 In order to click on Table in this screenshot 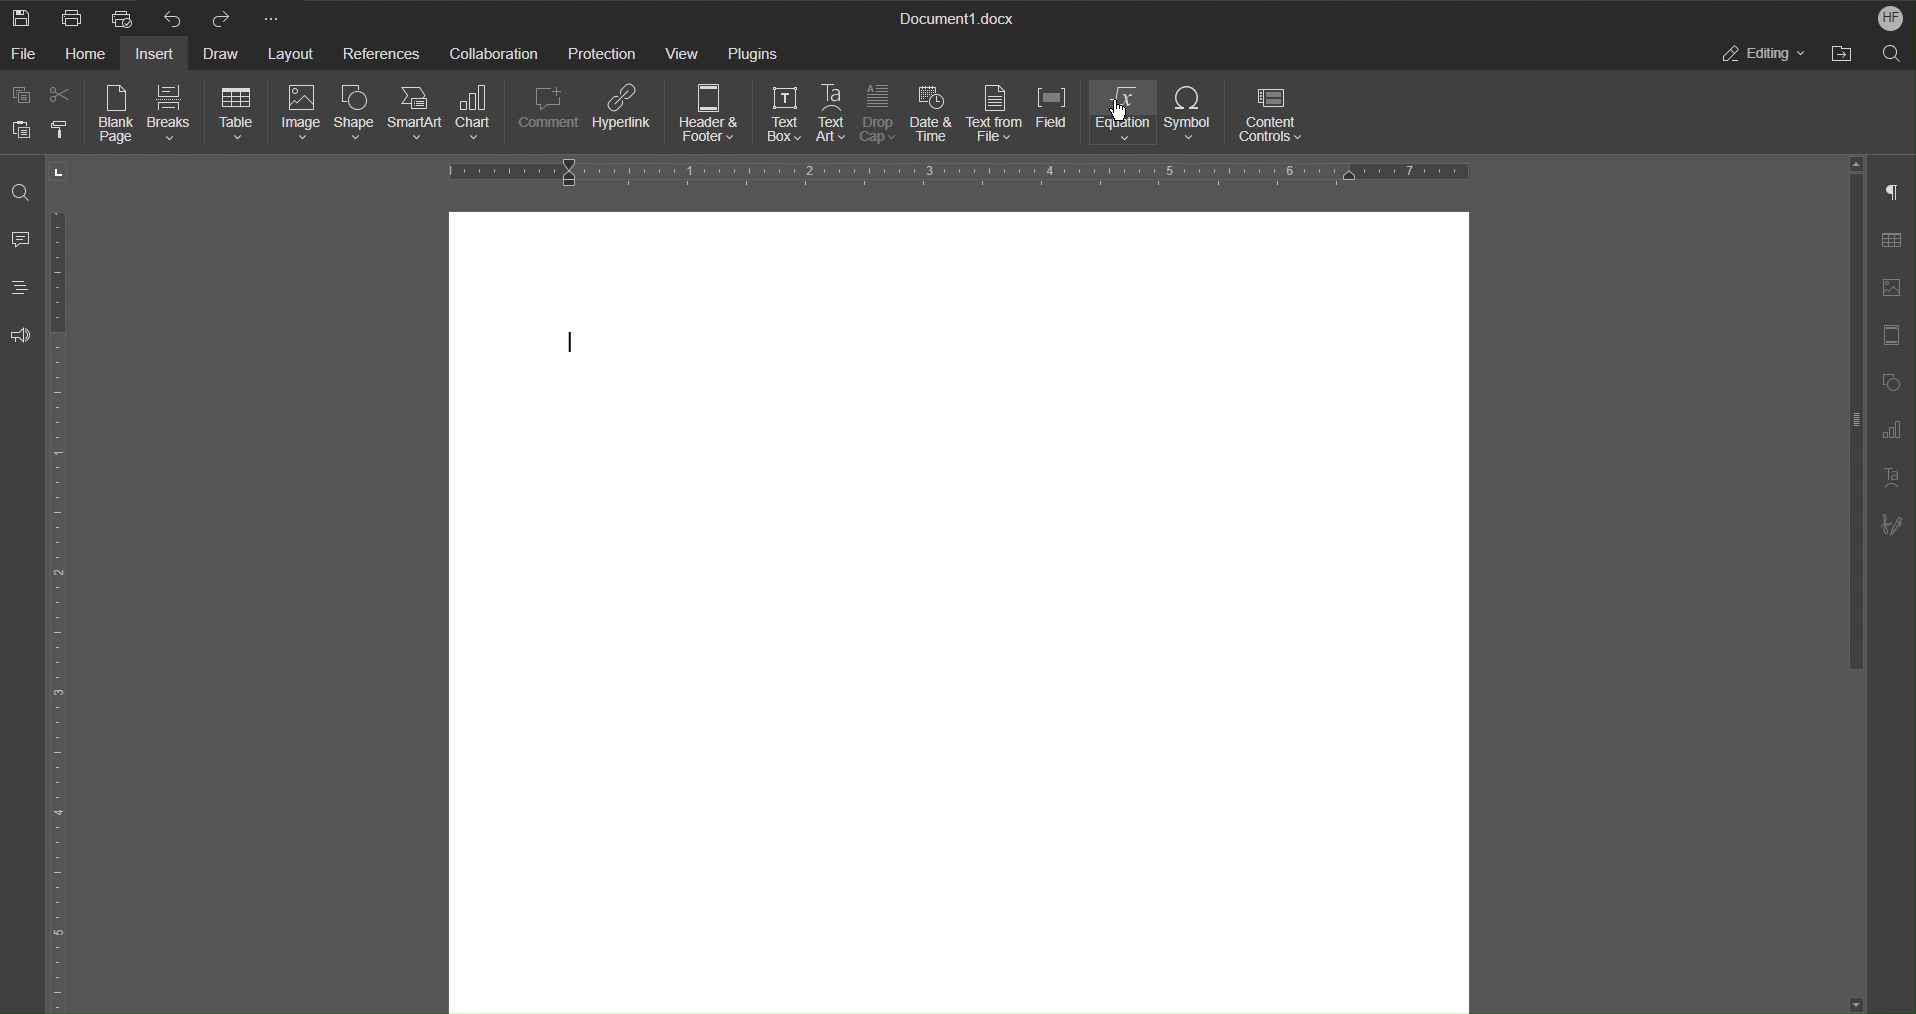, I will do `click(1891, 243)`.